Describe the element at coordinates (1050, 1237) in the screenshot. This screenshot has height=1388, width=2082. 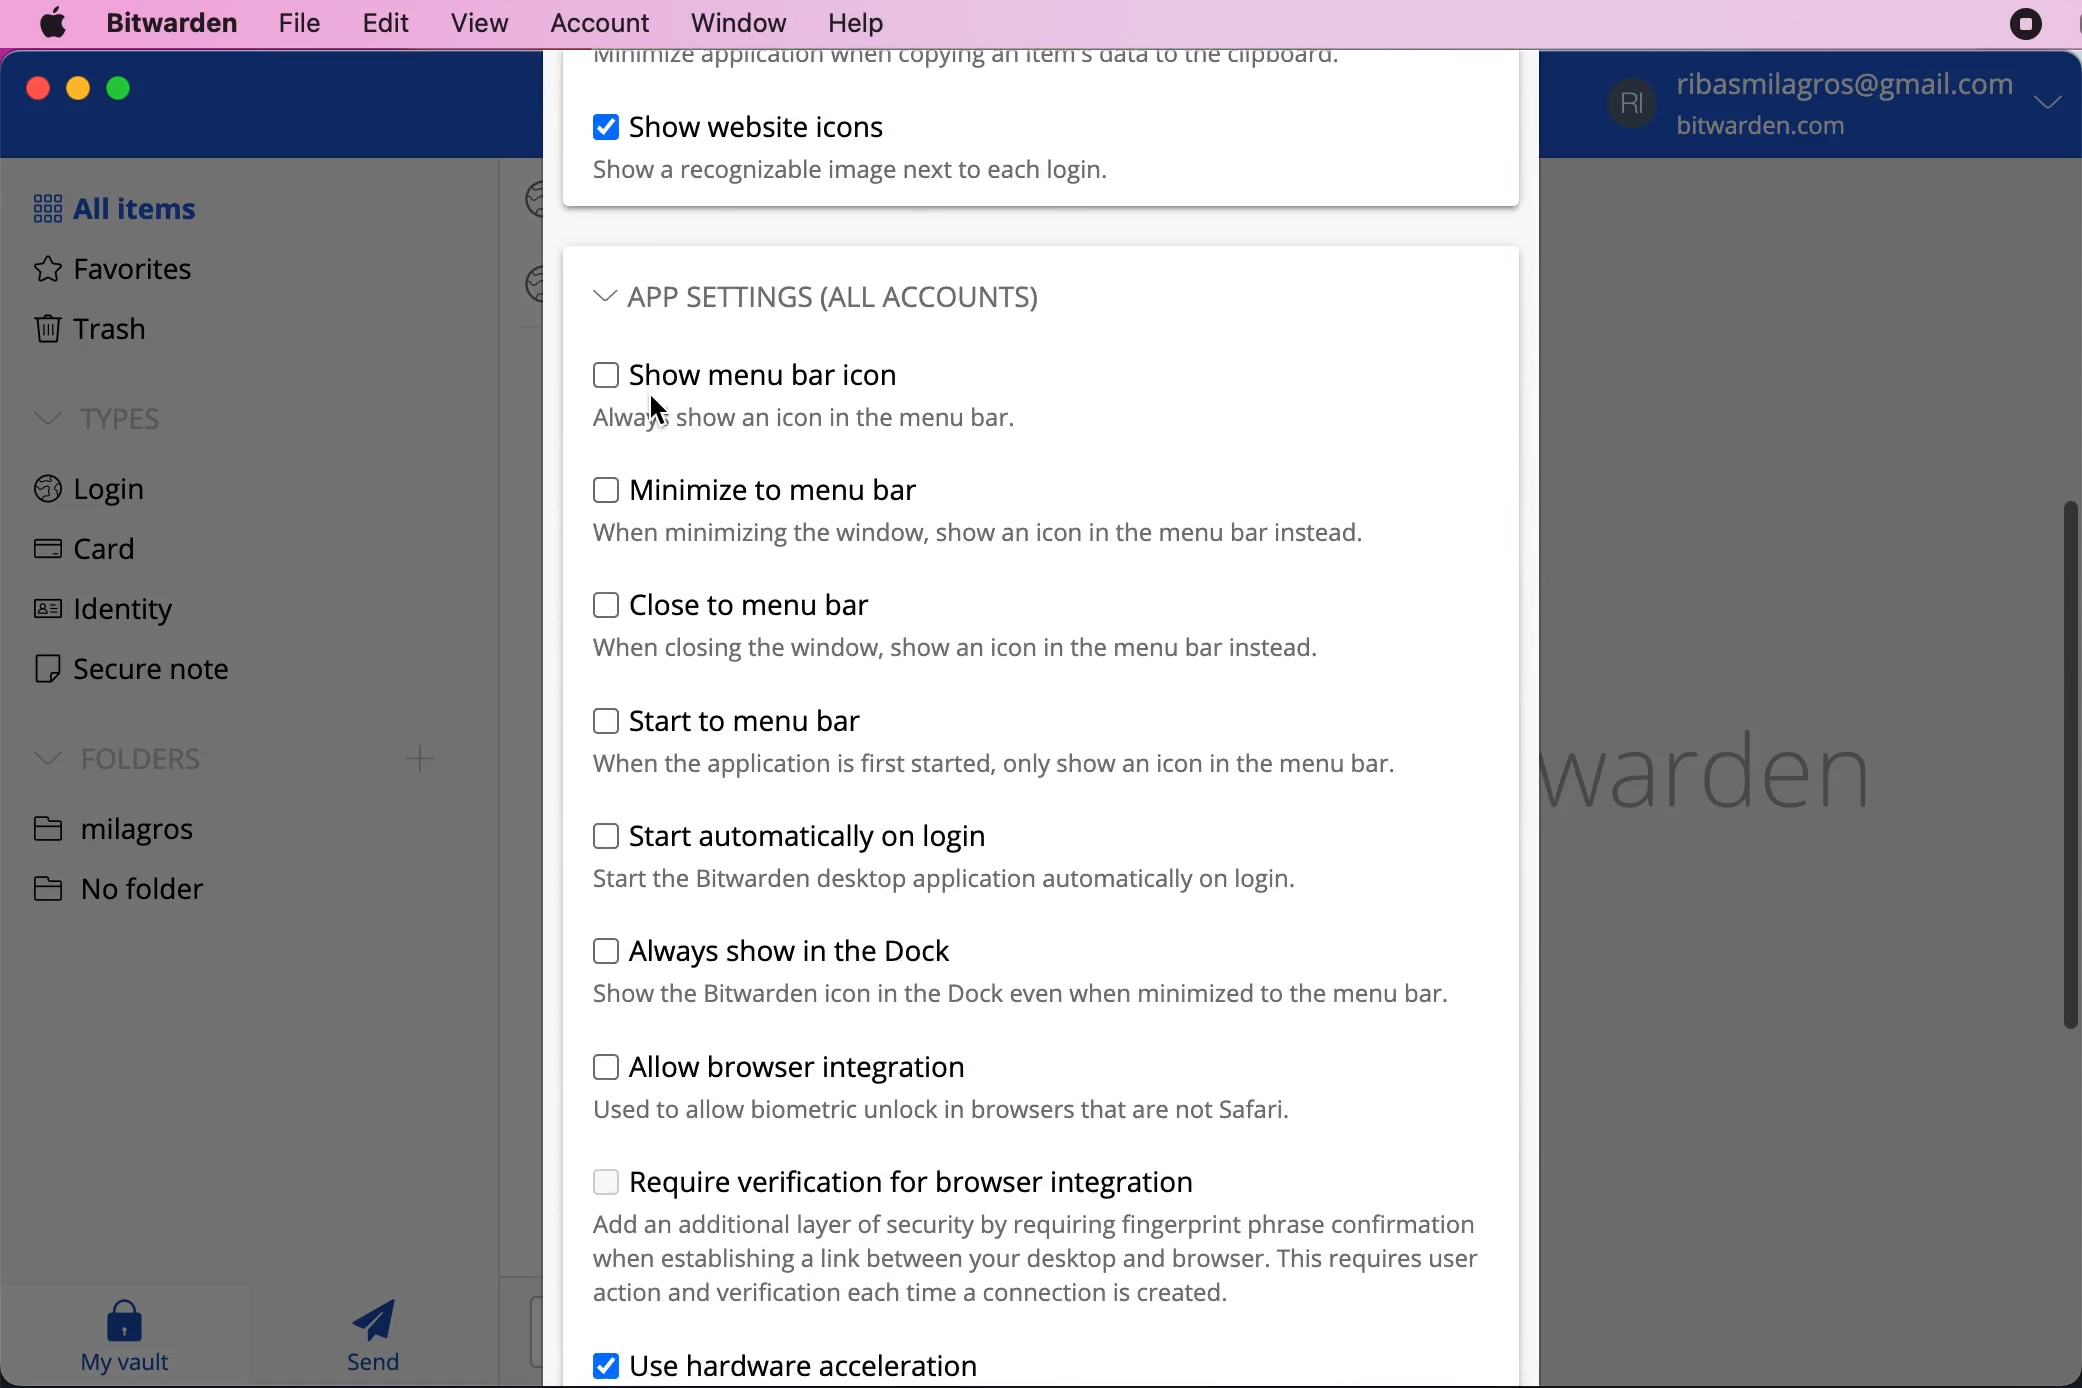
I see `require verification for browser integration` at that location.